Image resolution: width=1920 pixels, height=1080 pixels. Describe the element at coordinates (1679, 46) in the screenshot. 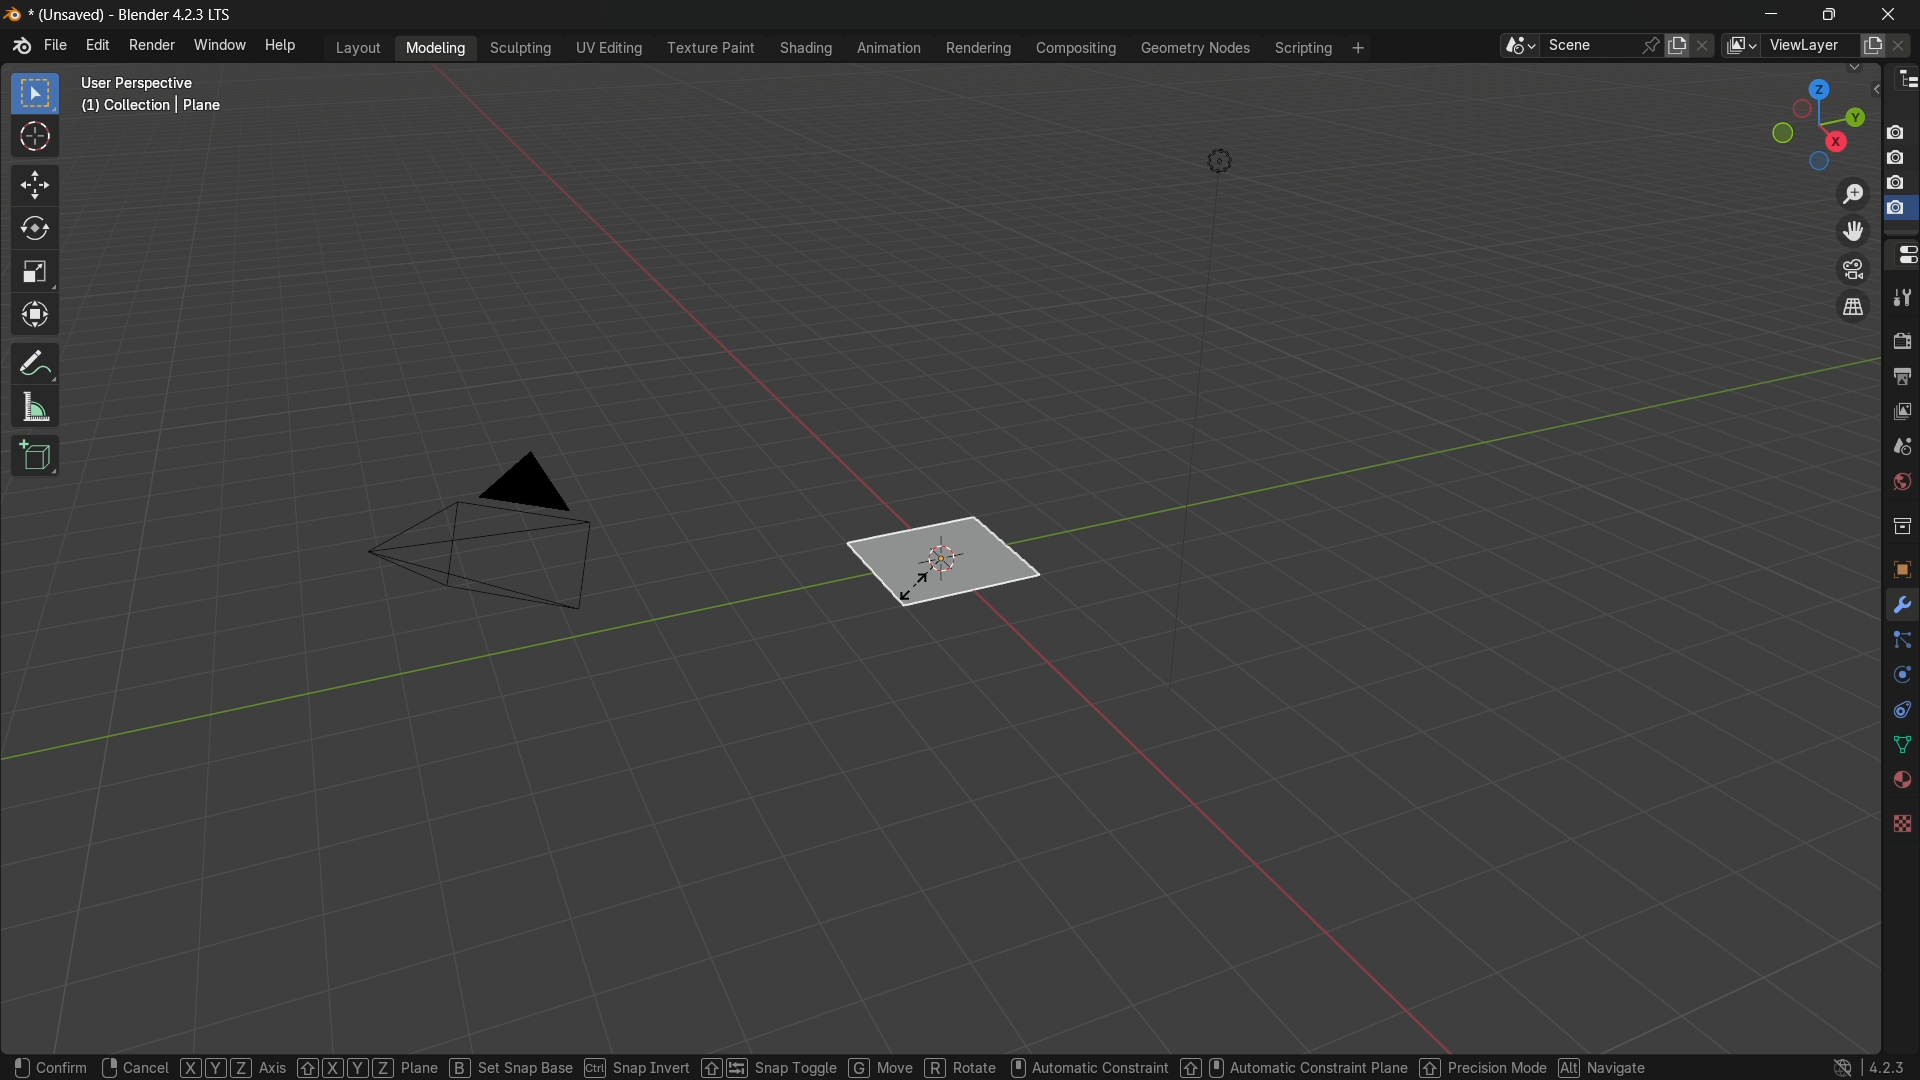

I see `new scene` at that location.